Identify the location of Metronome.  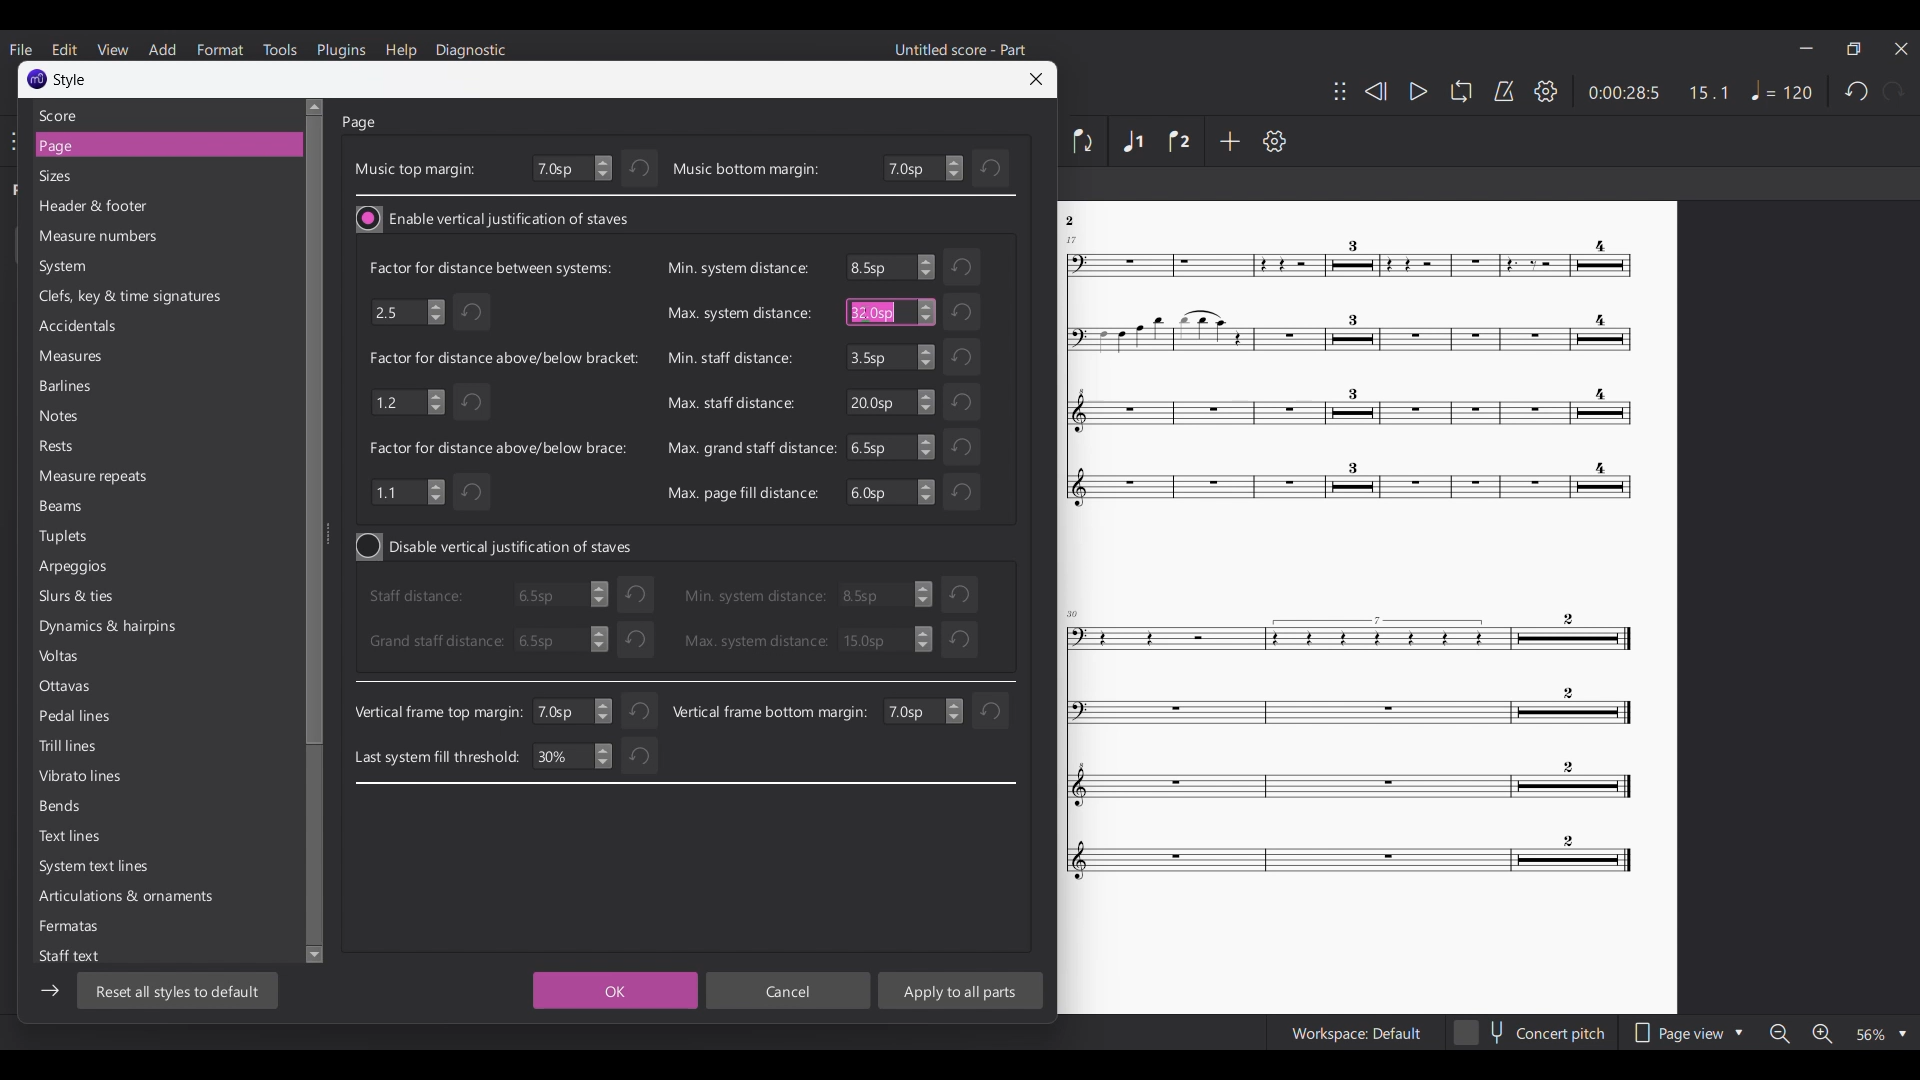
(1504, 91).